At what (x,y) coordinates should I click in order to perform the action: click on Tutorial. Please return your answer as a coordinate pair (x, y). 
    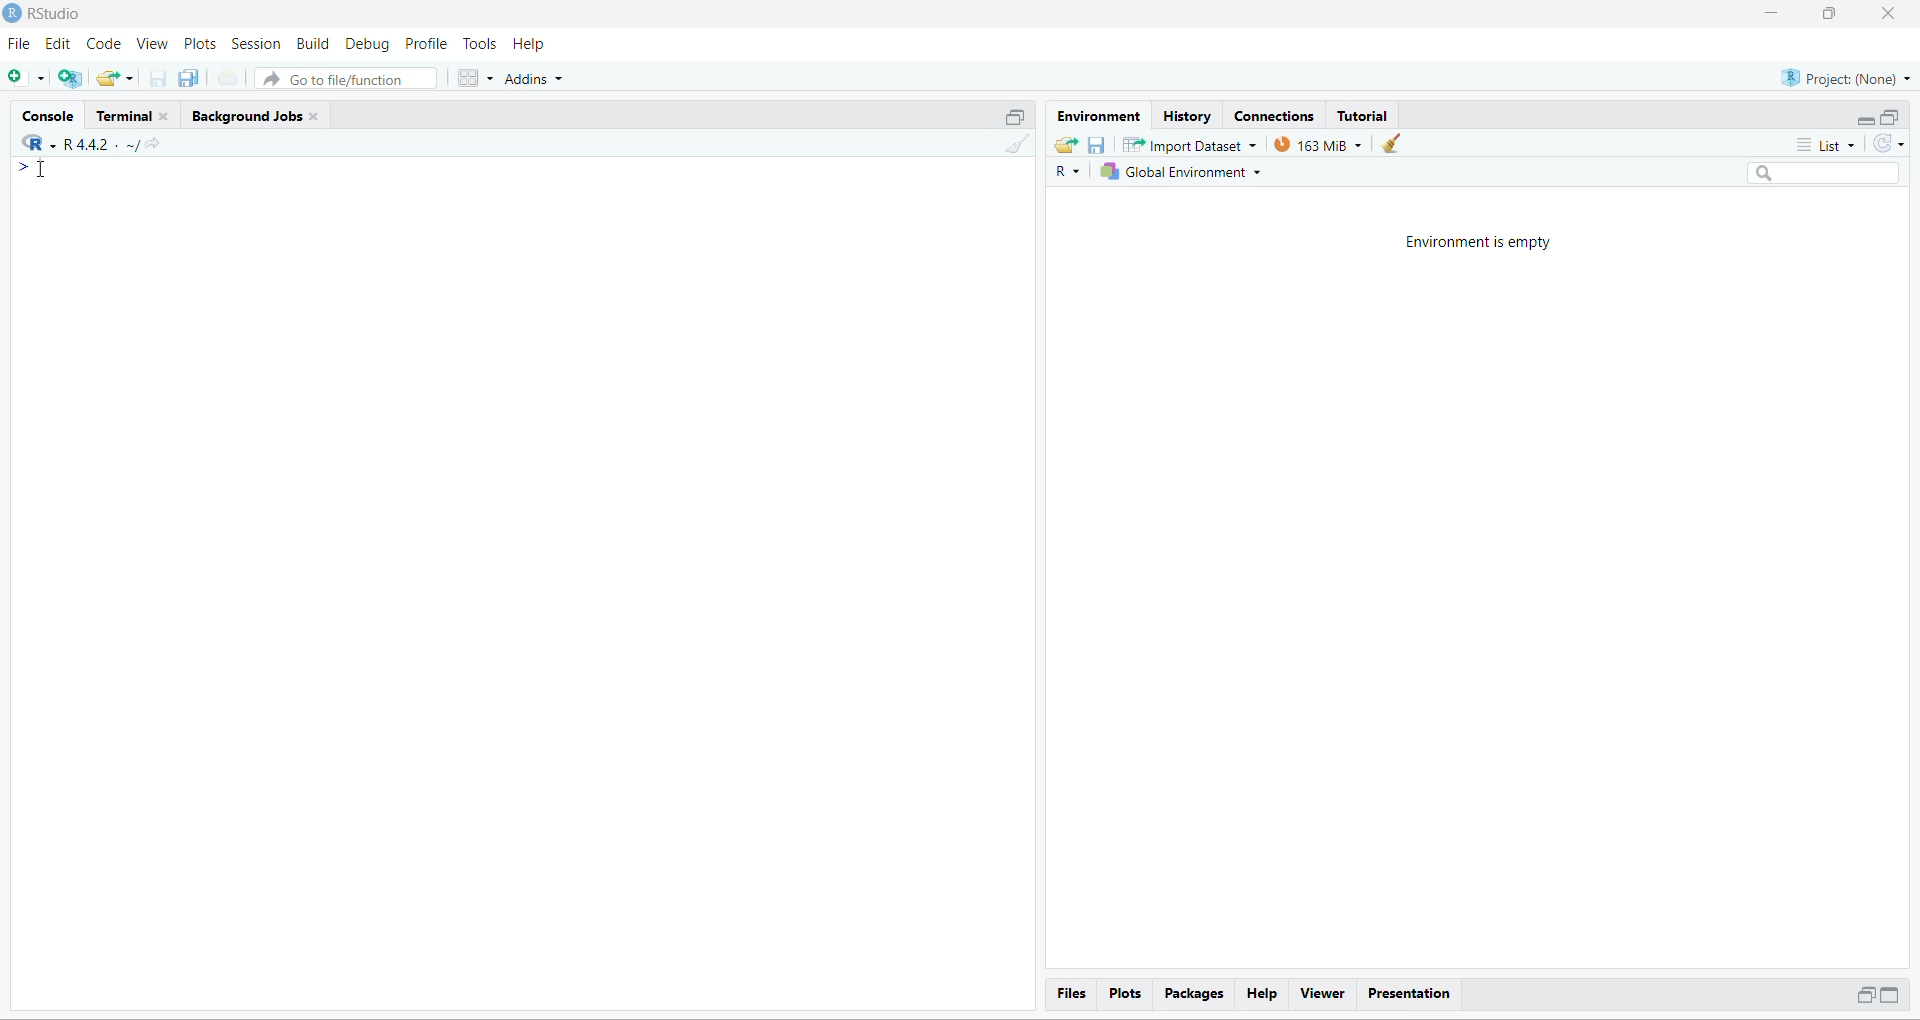
    Looking at the image, I should click on (1362, 116).